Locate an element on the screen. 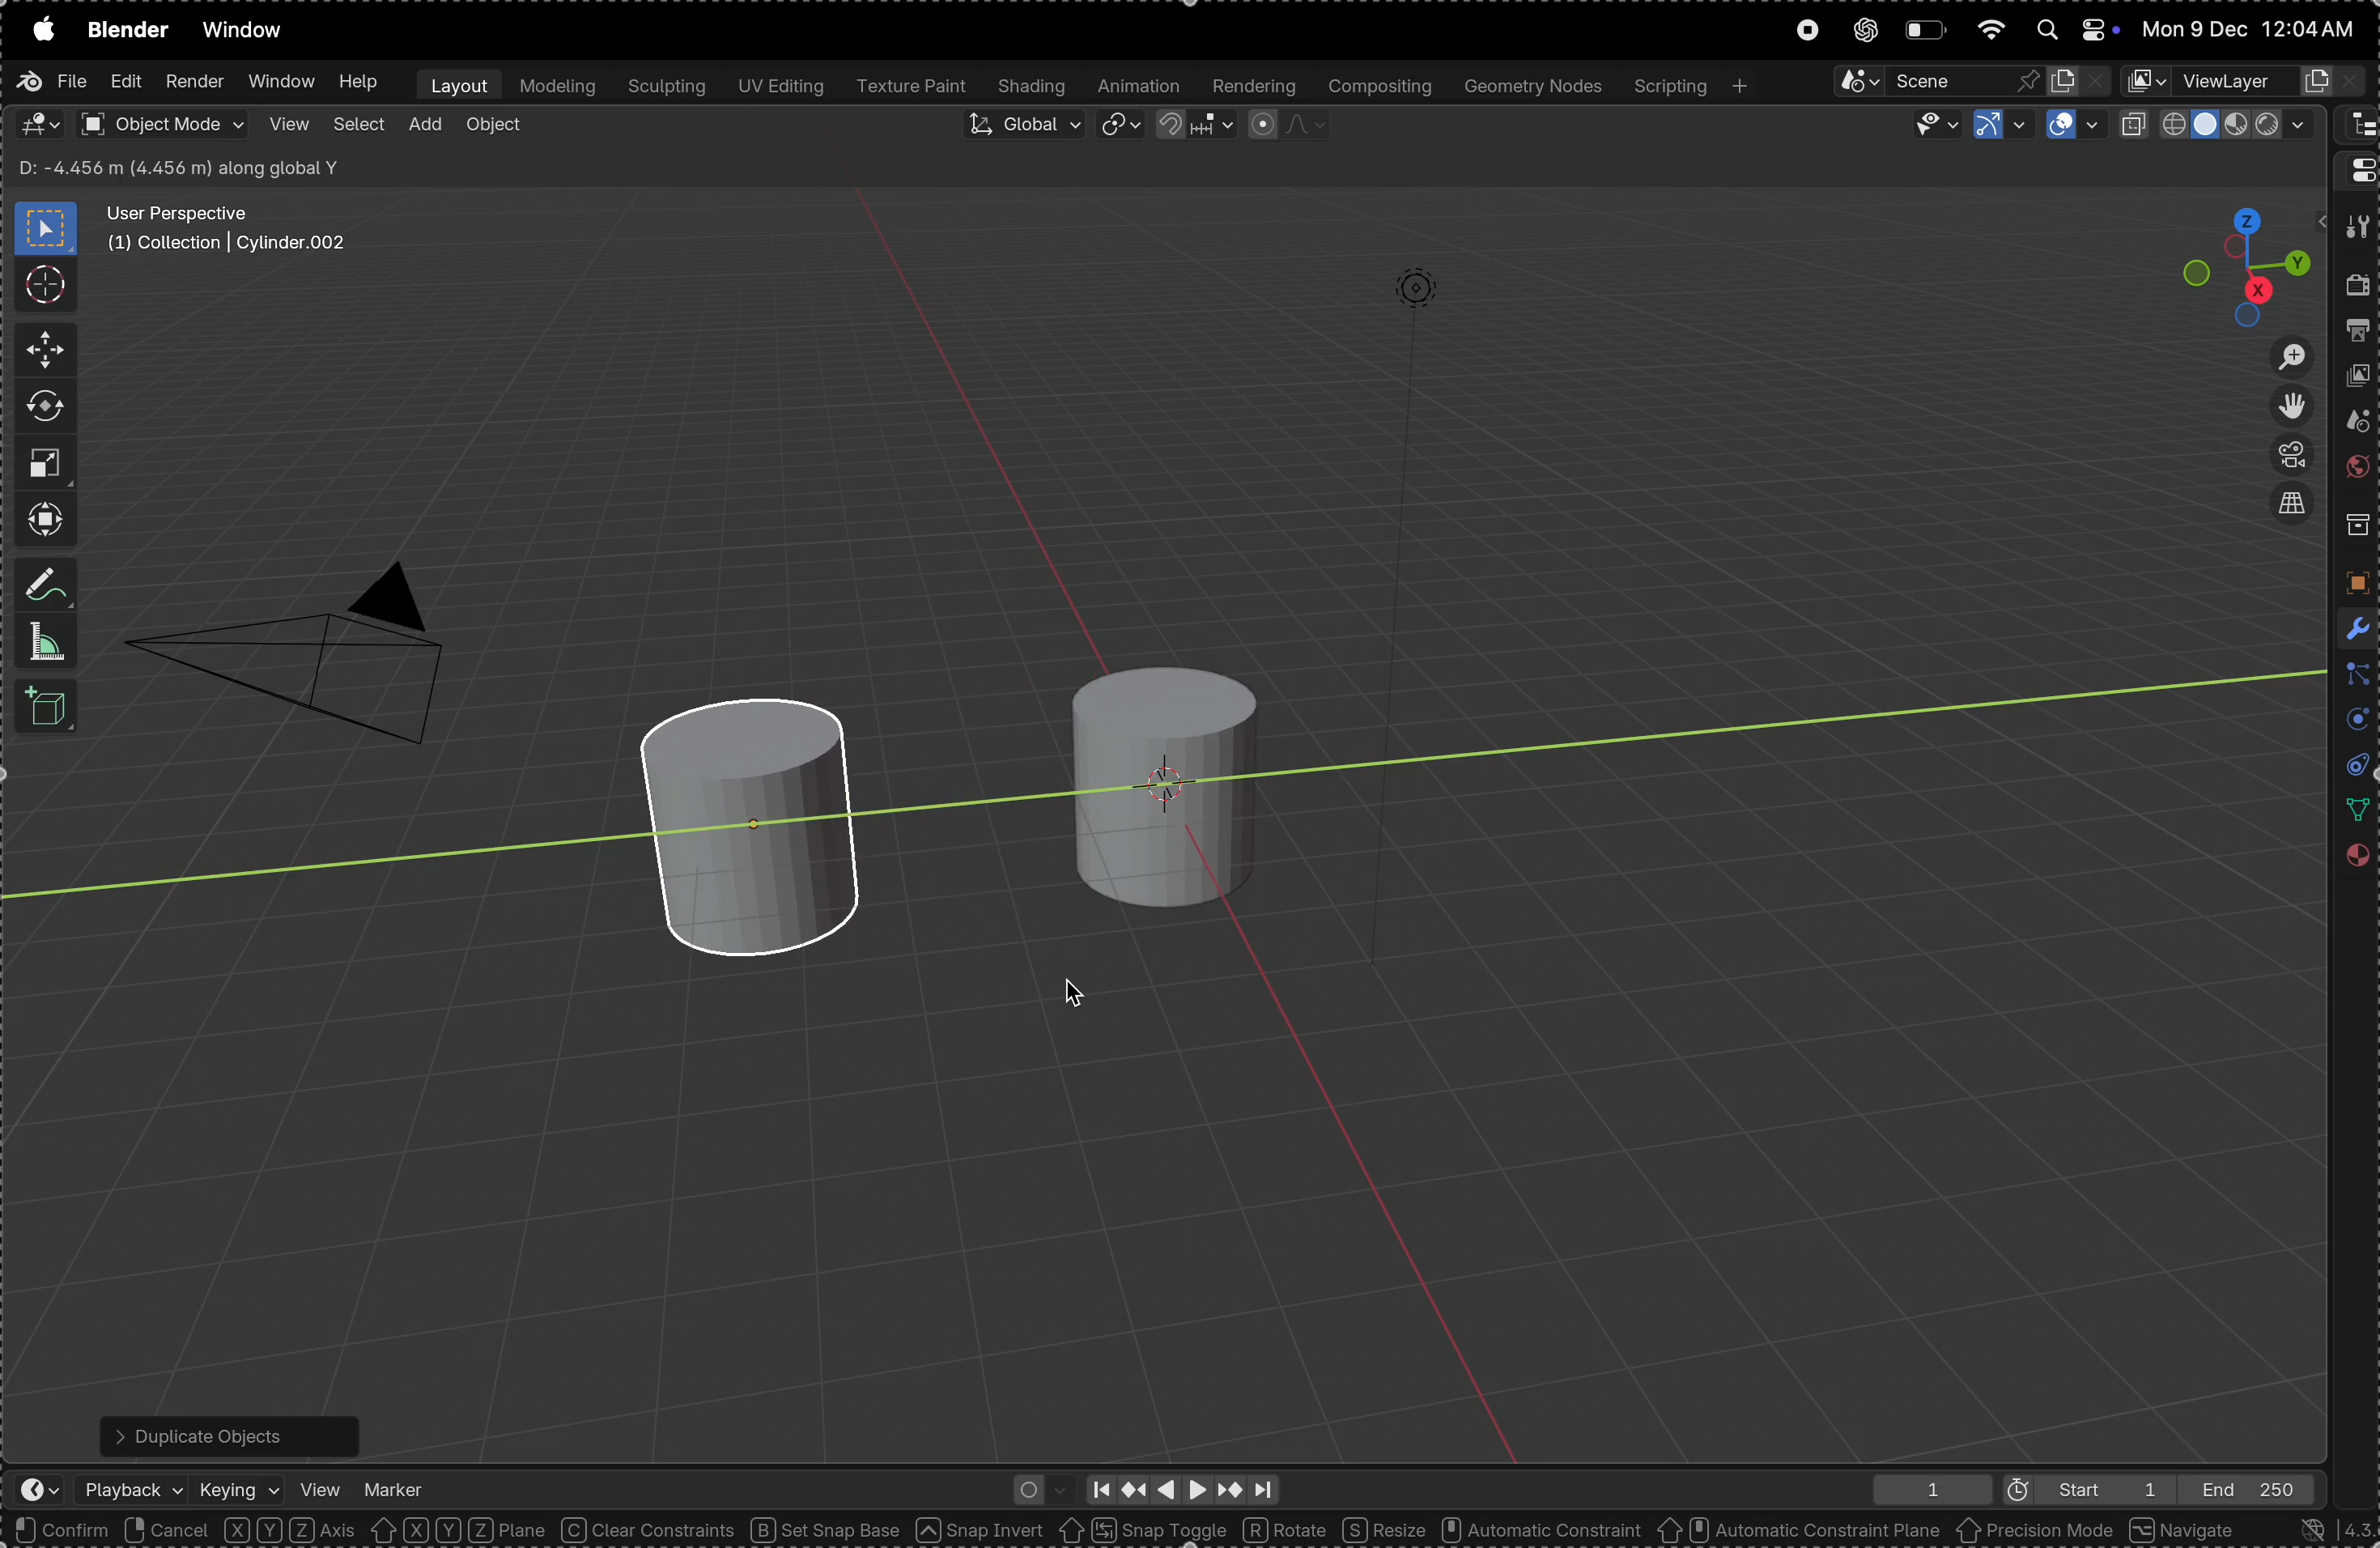 Image resolution: width=2380 pixels, height=1548 pixels. new scene is located at coordinates (2079, 77).